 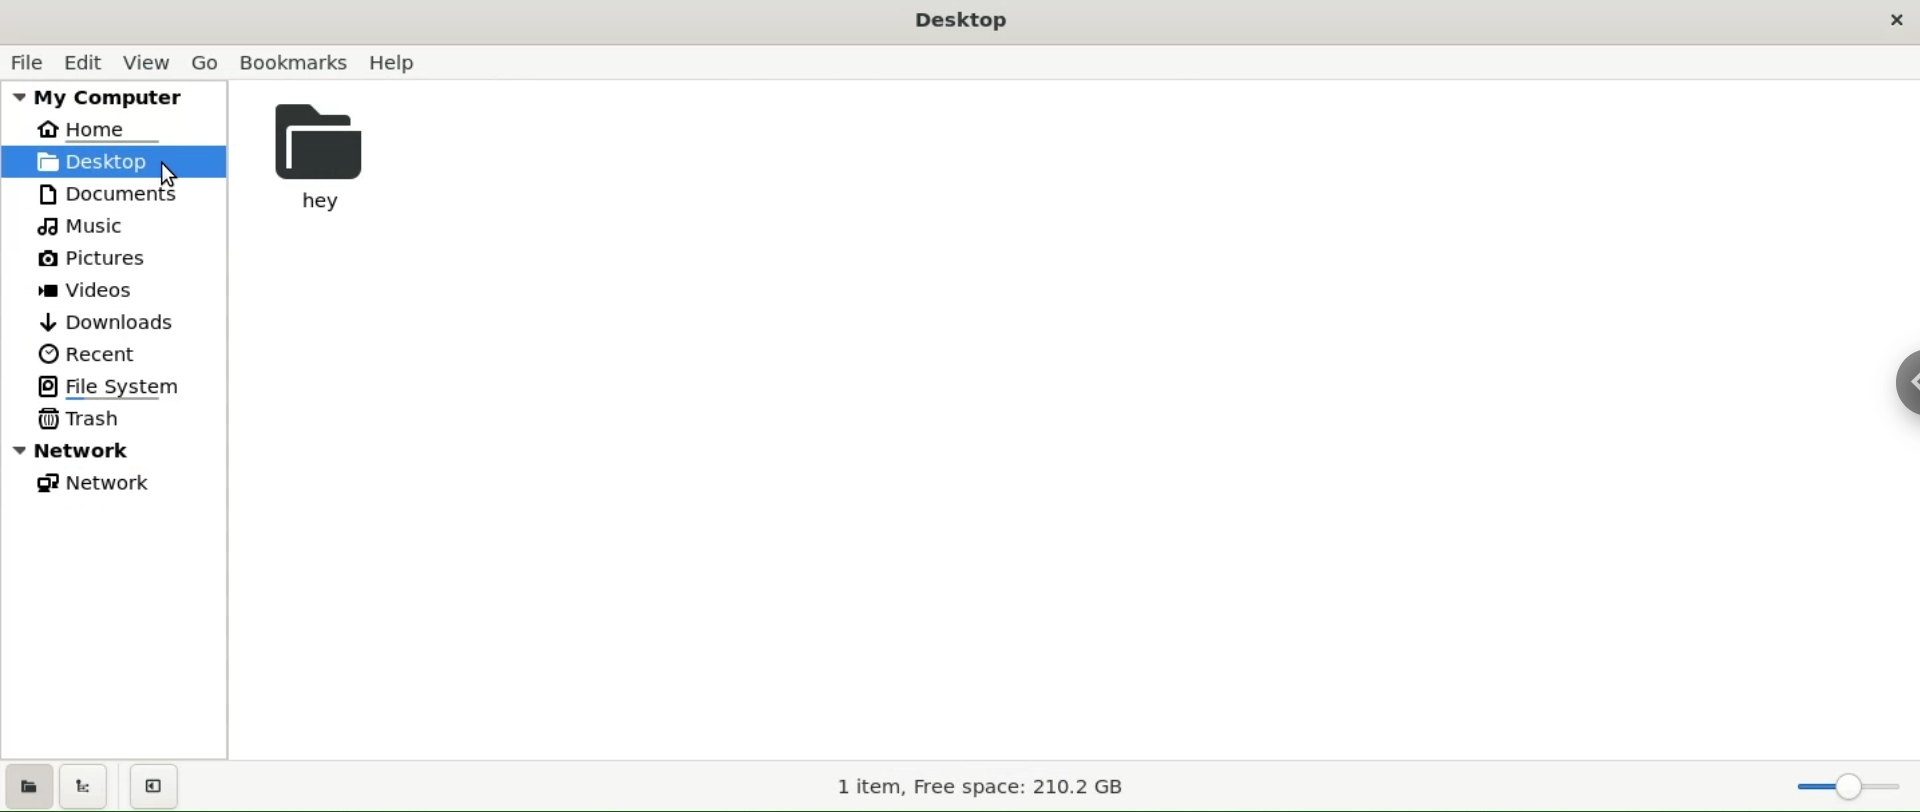 What do you see at coordinates (99, 324) in the screenshot?
I see `downloads` at bounding box center [99, 324].